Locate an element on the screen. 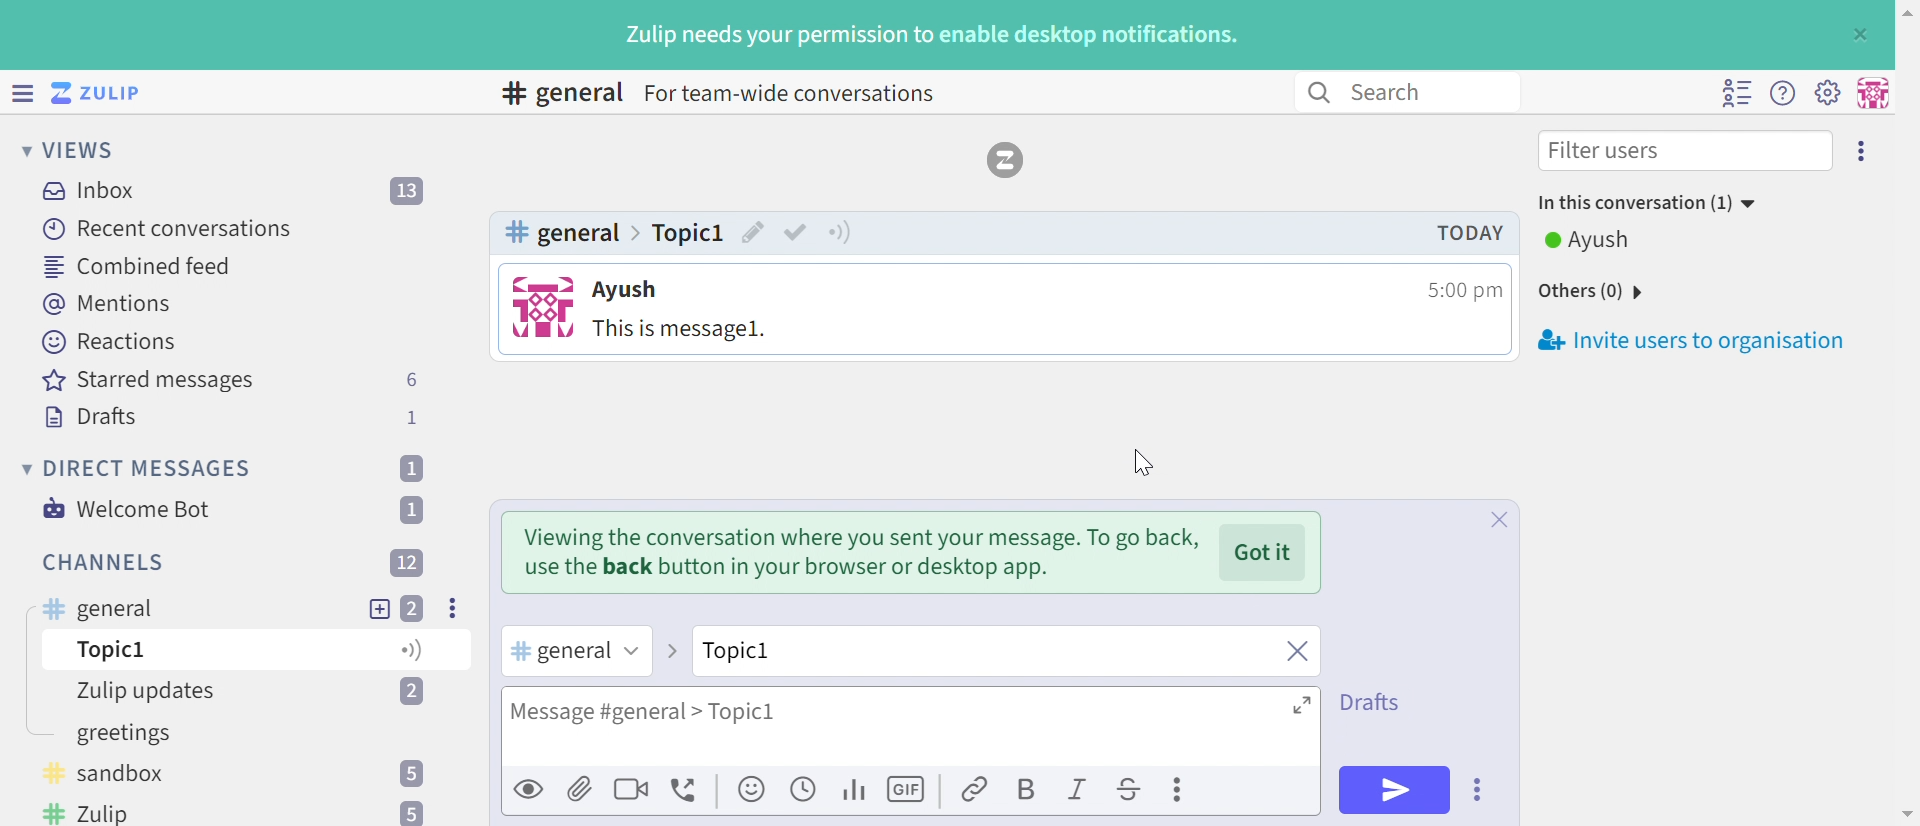 This screenshot has width=1920, height=826. Expand compose box is located at coordinates (1304, 704).